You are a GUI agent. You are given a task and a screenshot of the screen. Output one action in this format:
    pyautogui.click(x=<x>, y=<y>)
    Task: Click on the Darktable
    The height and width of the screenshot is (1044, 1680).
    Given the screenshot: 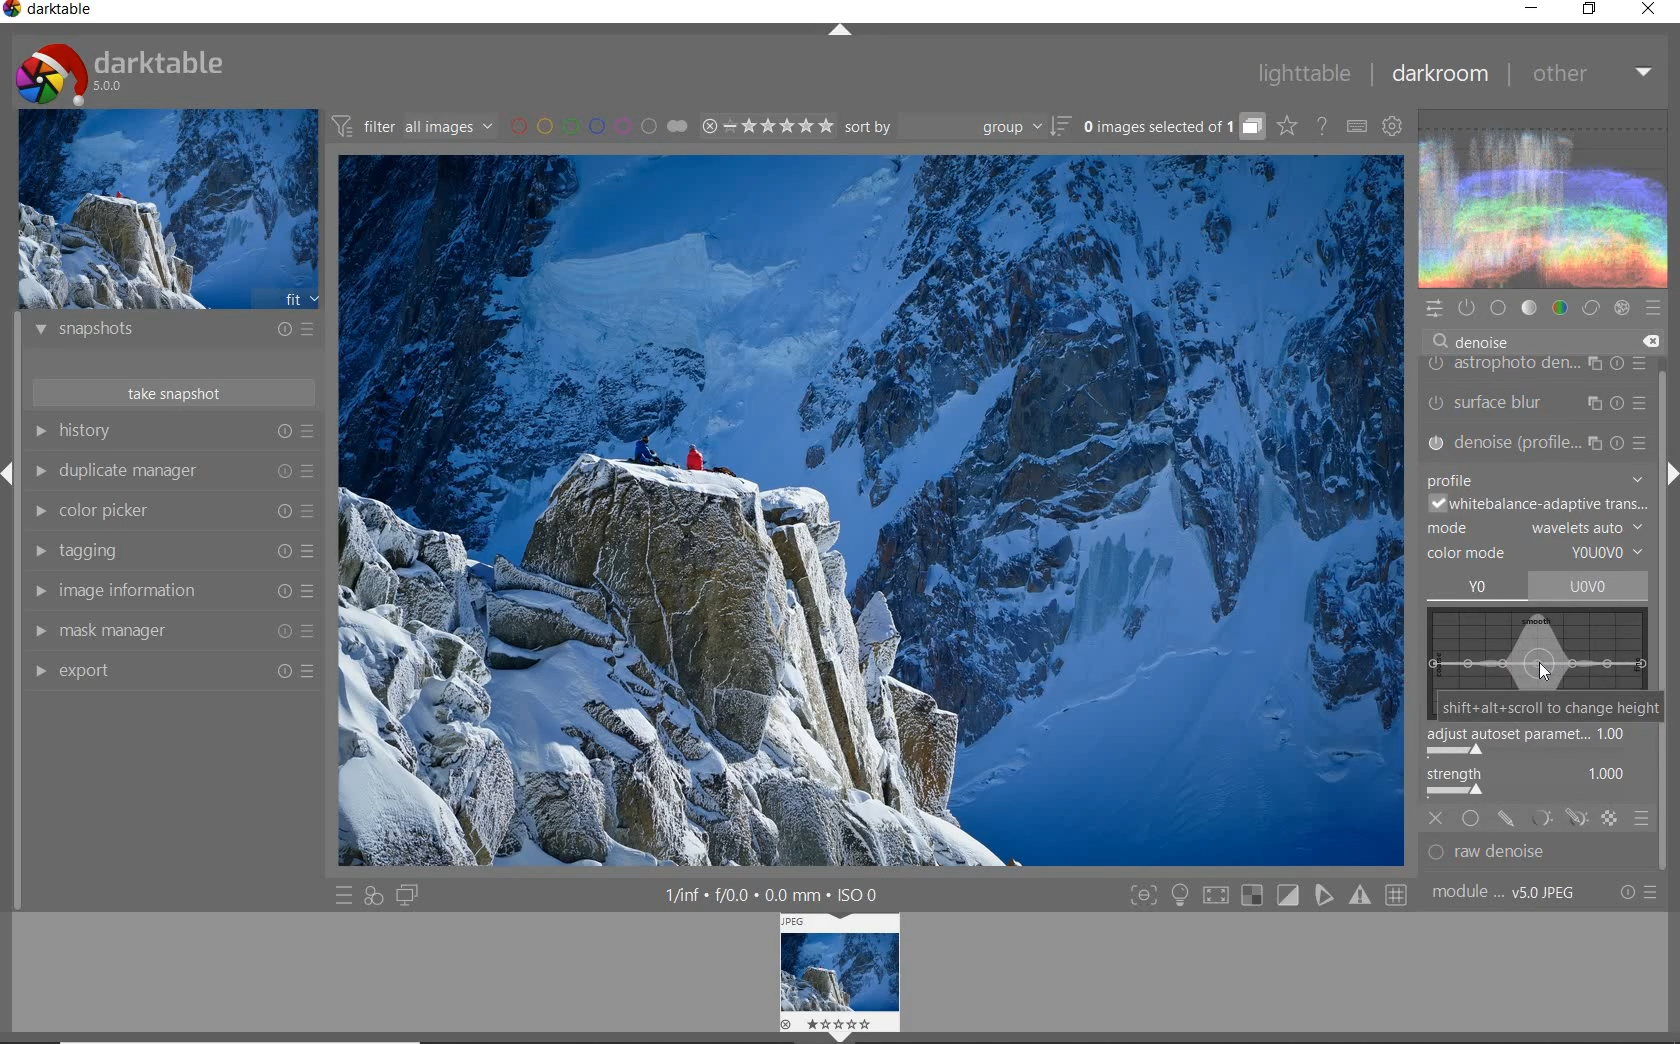 What is the action you would take?
    pyautogui.click(x=50, y=13)
    